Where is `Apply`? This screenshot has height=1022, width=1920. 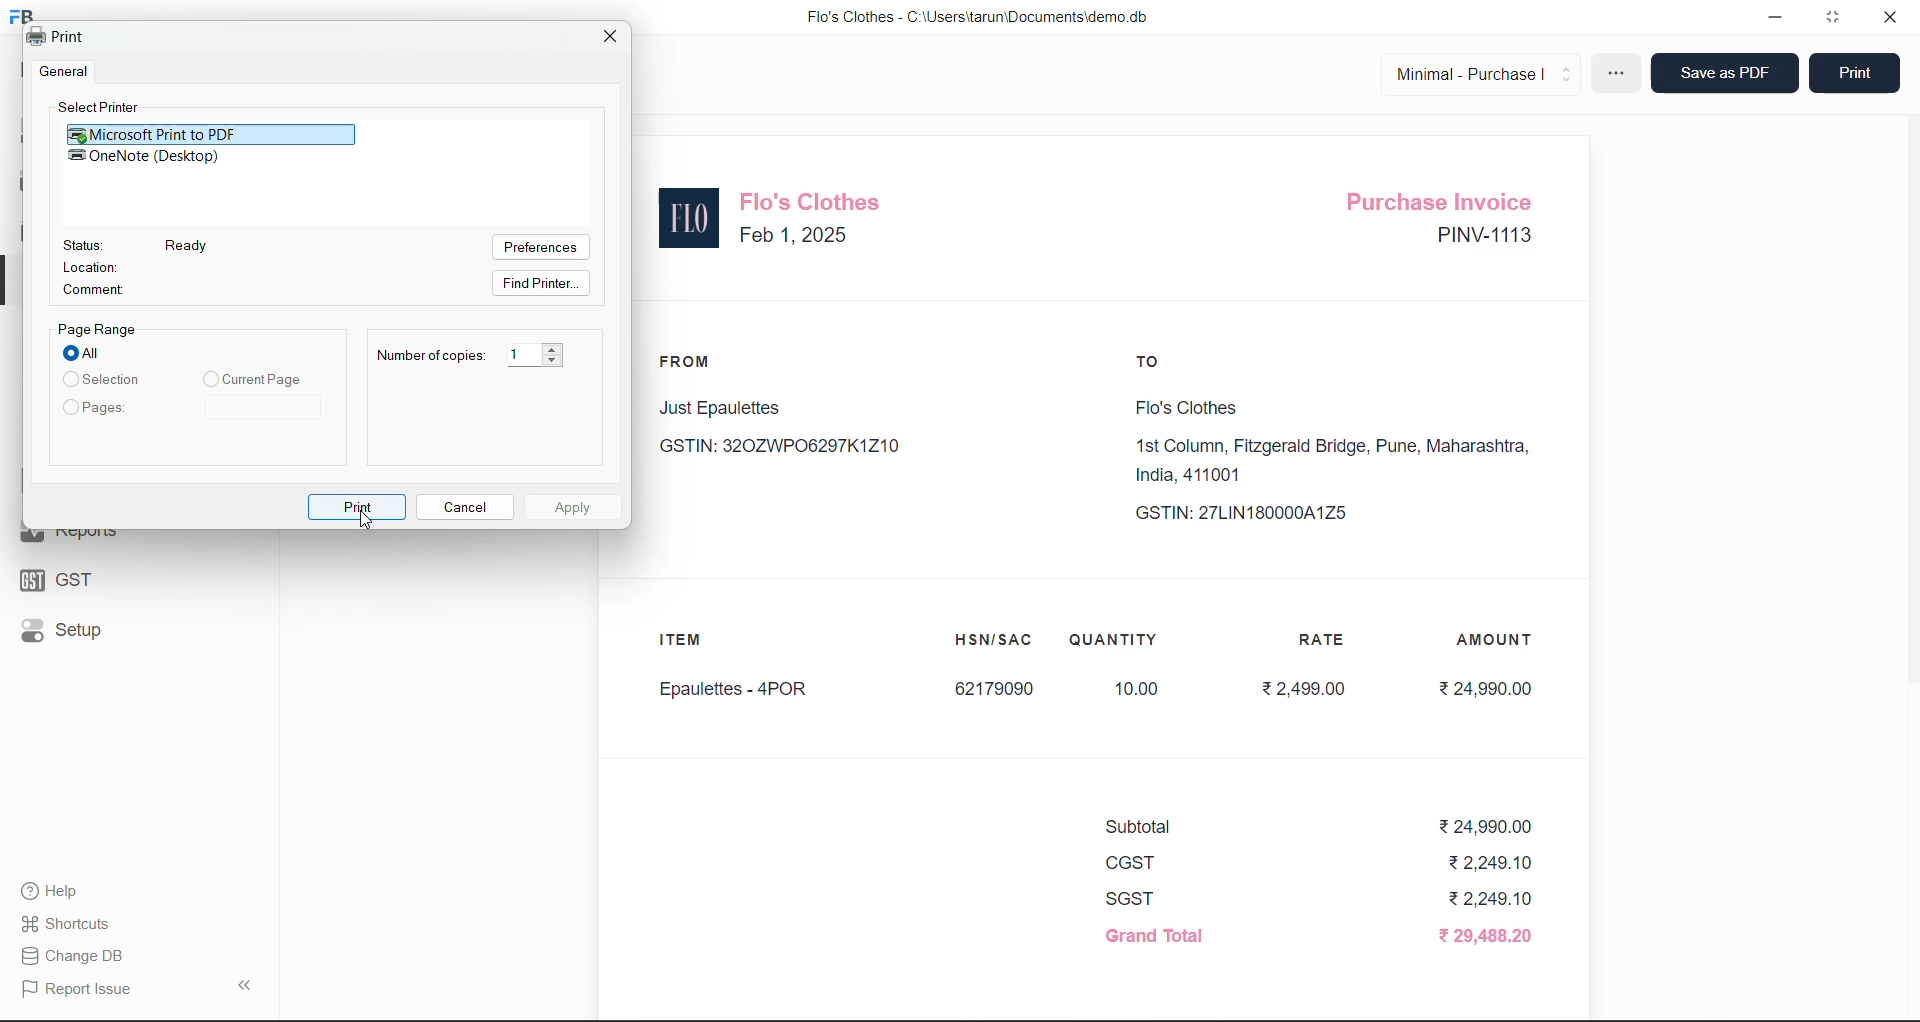 Apply is located at coordinates (571, 509).